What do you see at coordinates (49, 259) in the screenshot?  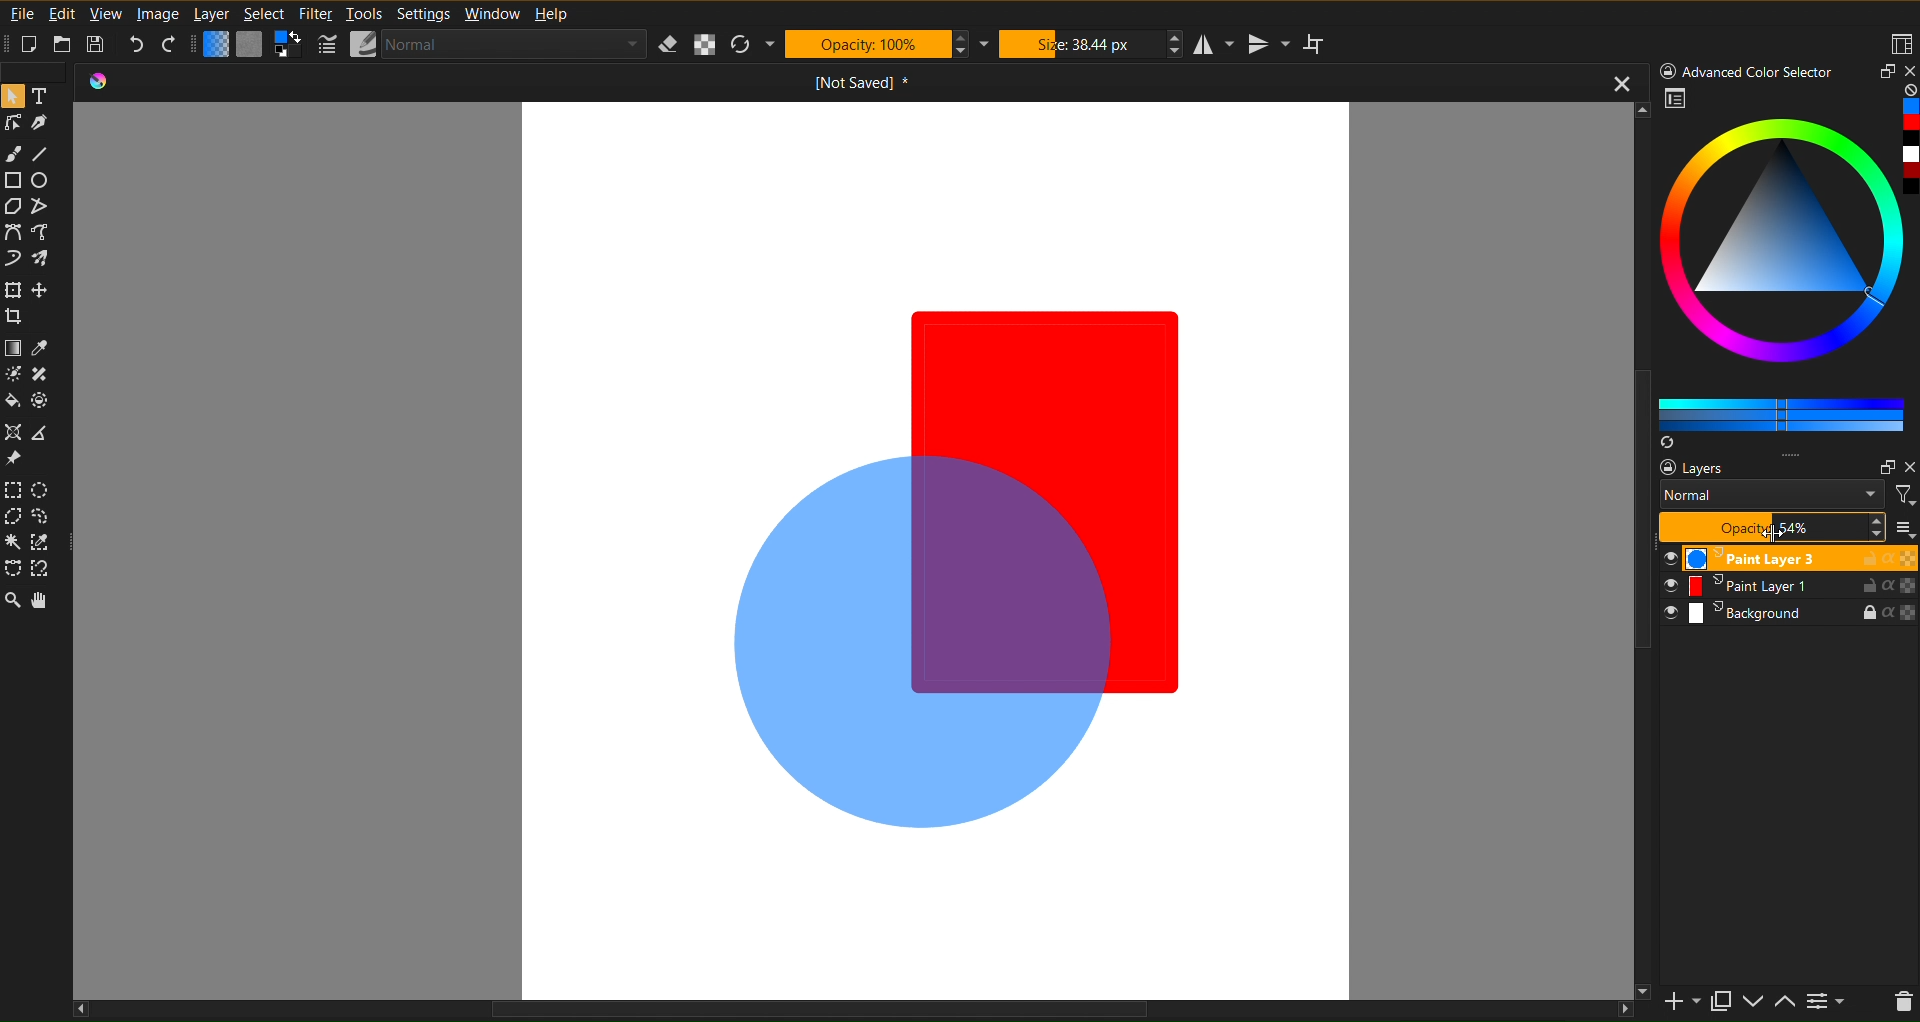 I see `Brush Tool` at bounding box center [49, 259].